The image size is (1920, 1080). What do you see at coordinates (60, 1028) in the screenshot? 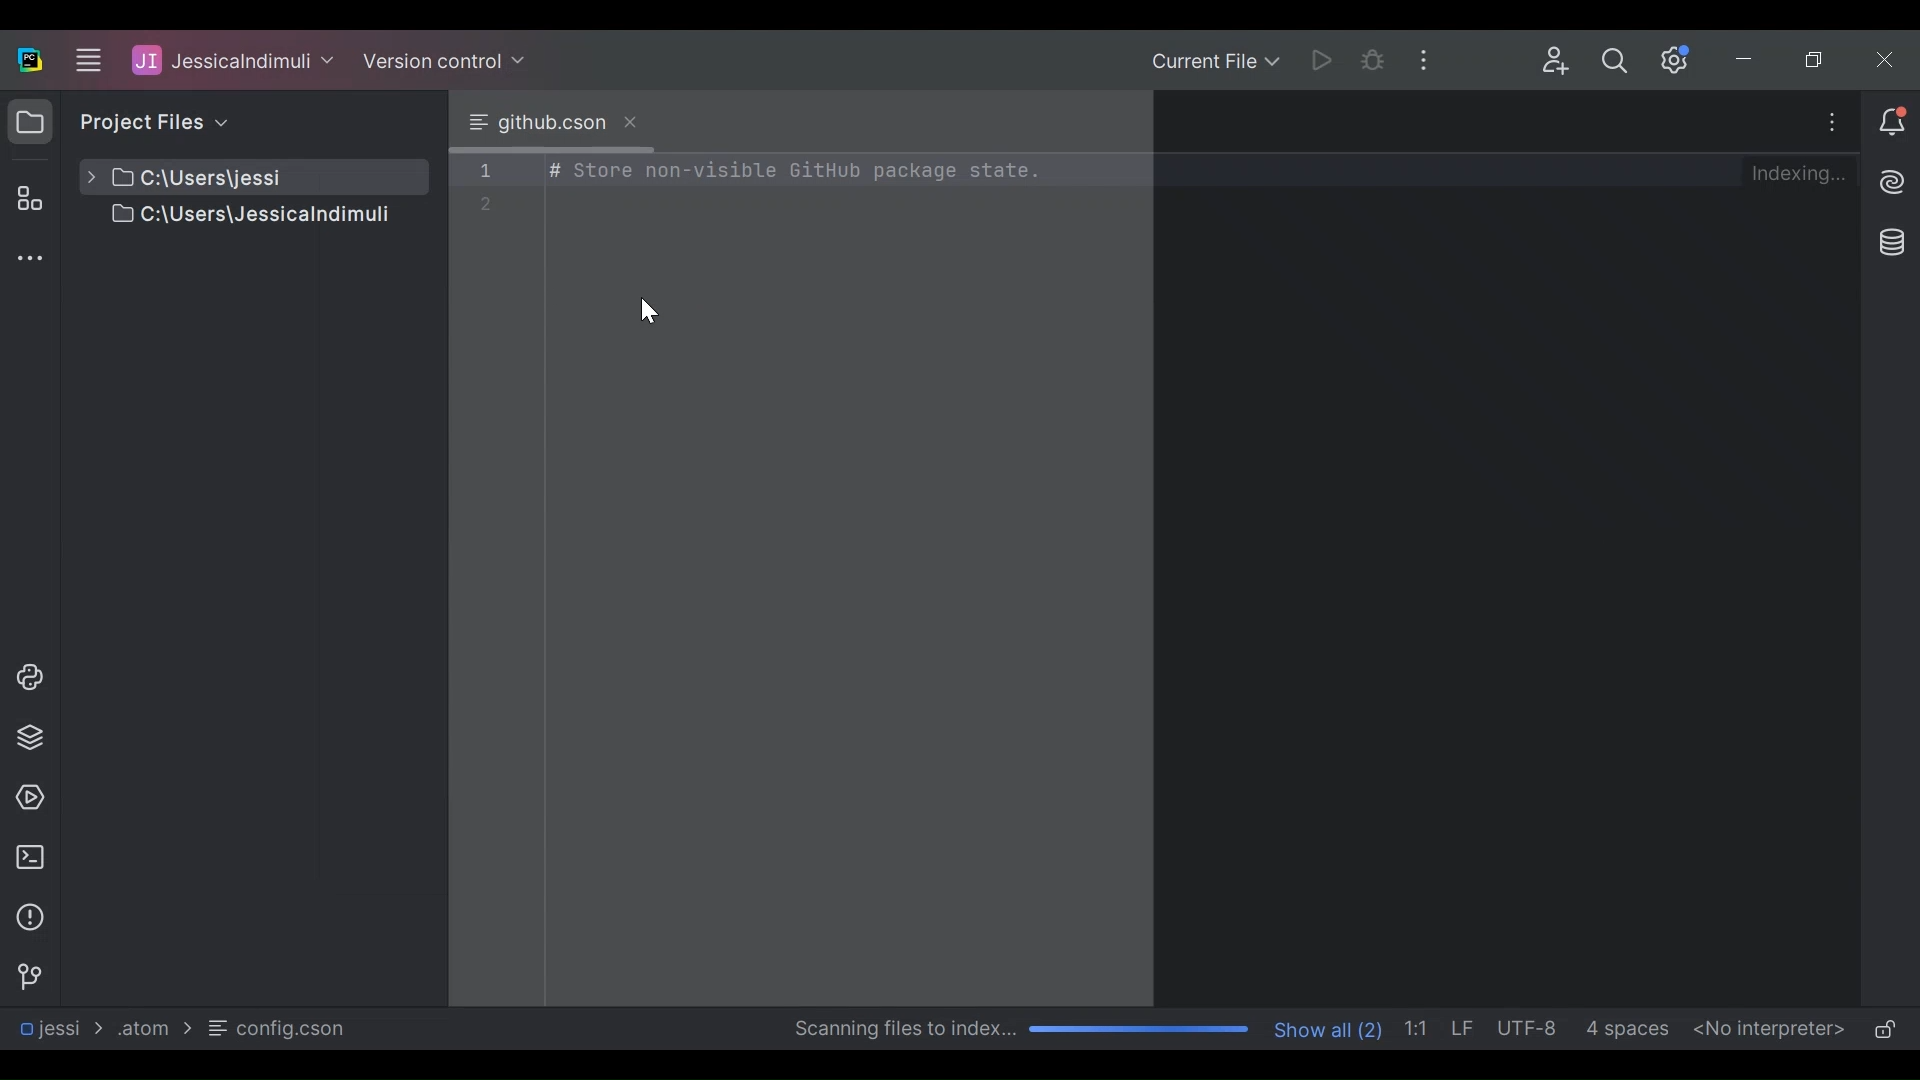
I see `Project File Path` at bounding box center [60, 1028].